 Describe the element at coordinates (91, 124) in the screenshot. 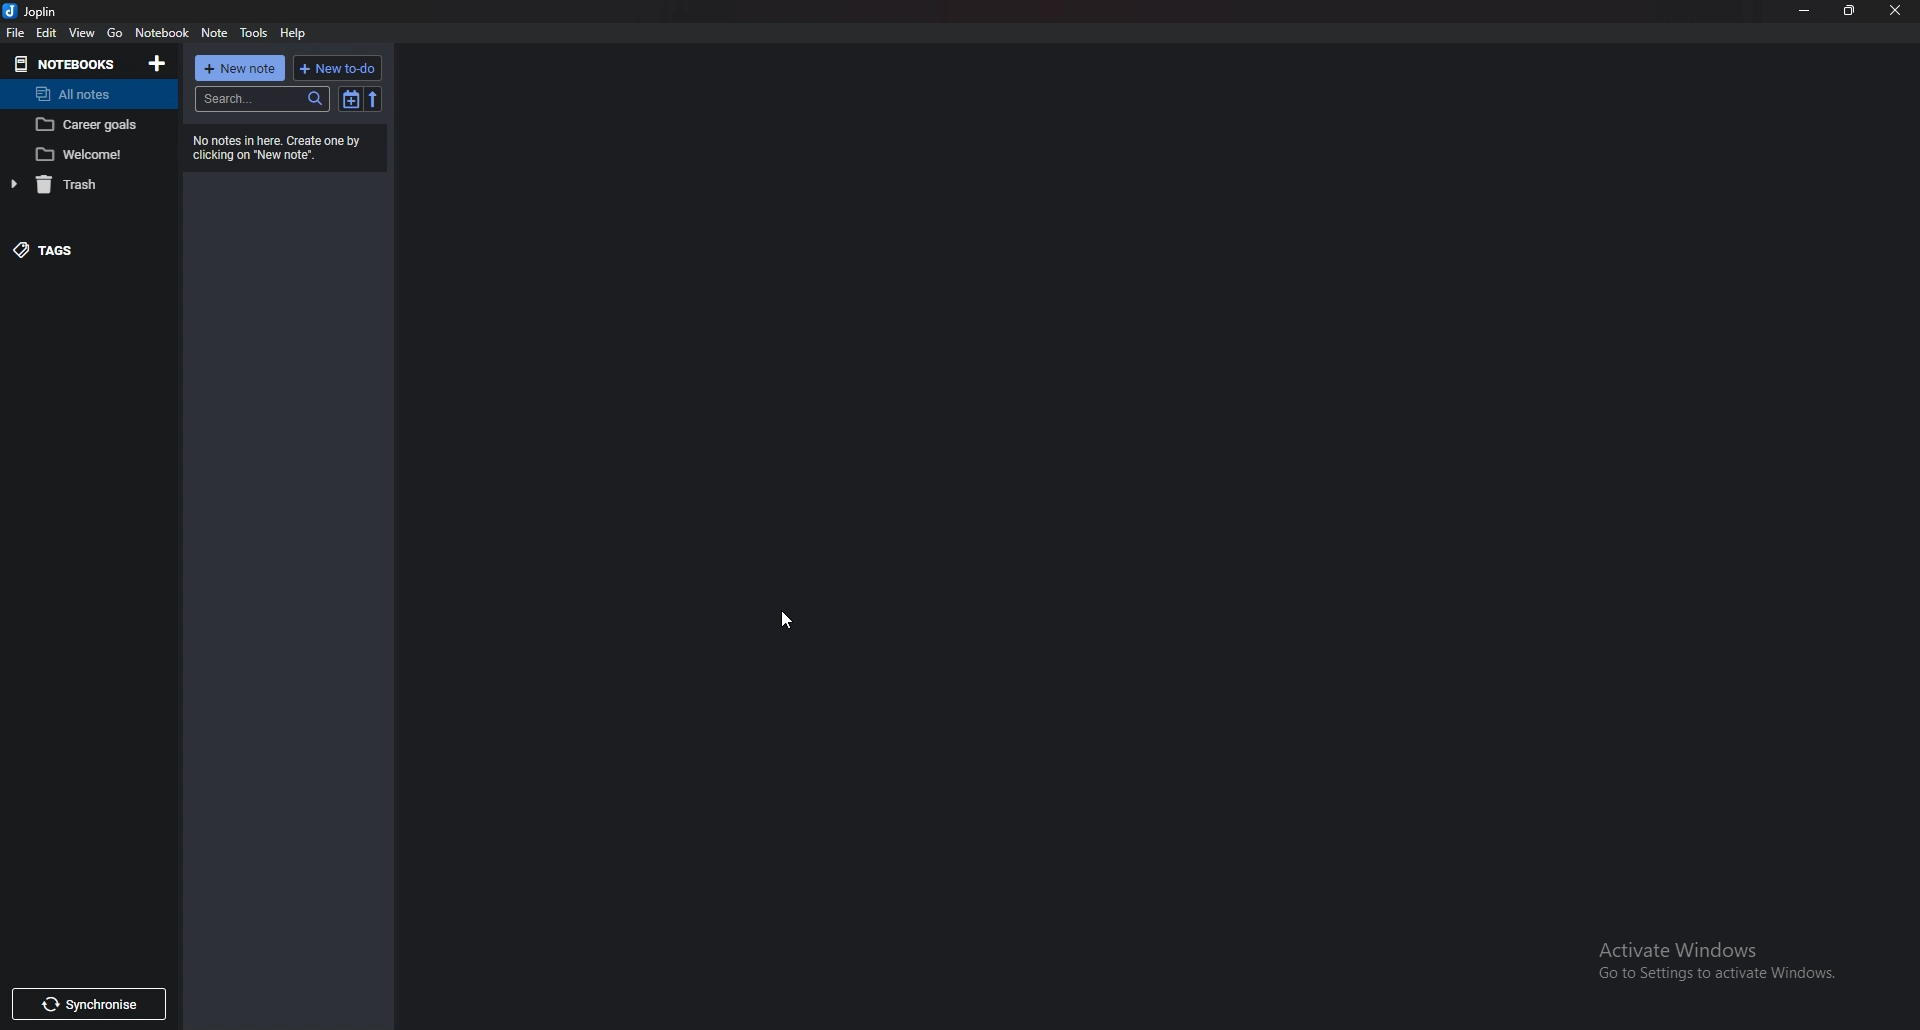

I see `notebook` at that location.